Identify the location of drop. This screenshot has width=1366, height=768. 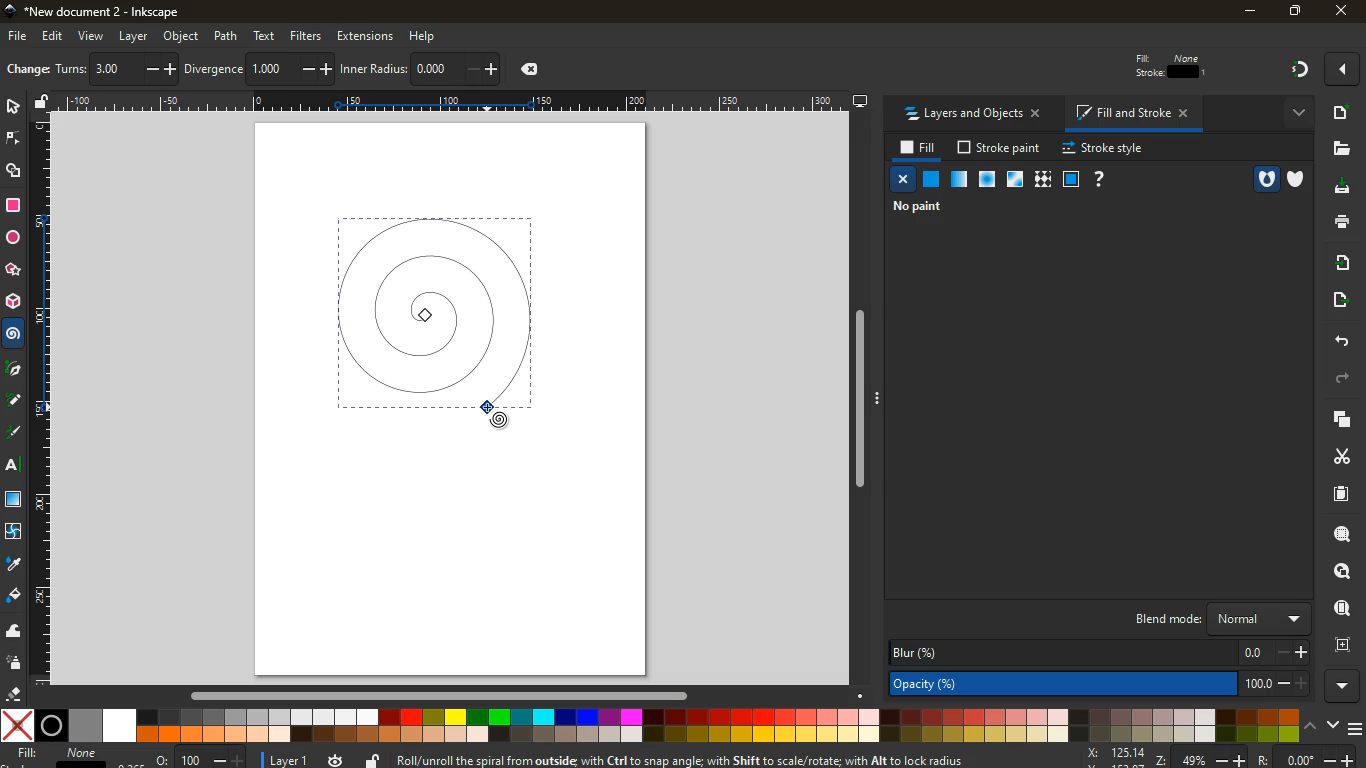
(14, 566).